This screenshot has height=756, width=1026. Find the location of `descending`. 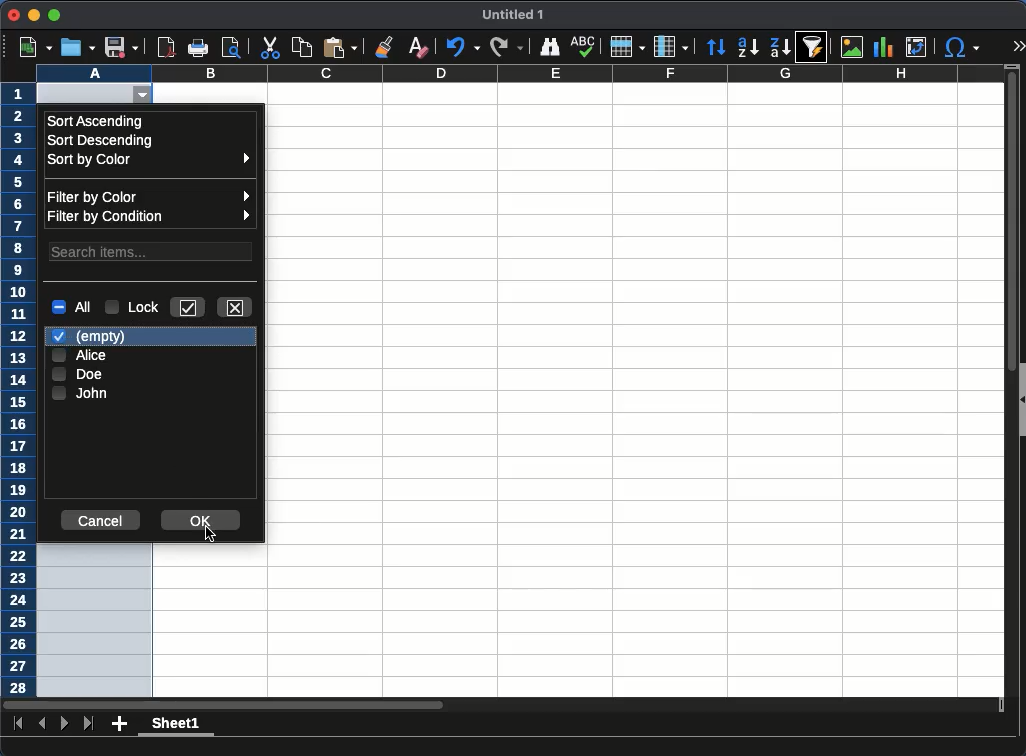

descending is located at coordinates (781, 48).